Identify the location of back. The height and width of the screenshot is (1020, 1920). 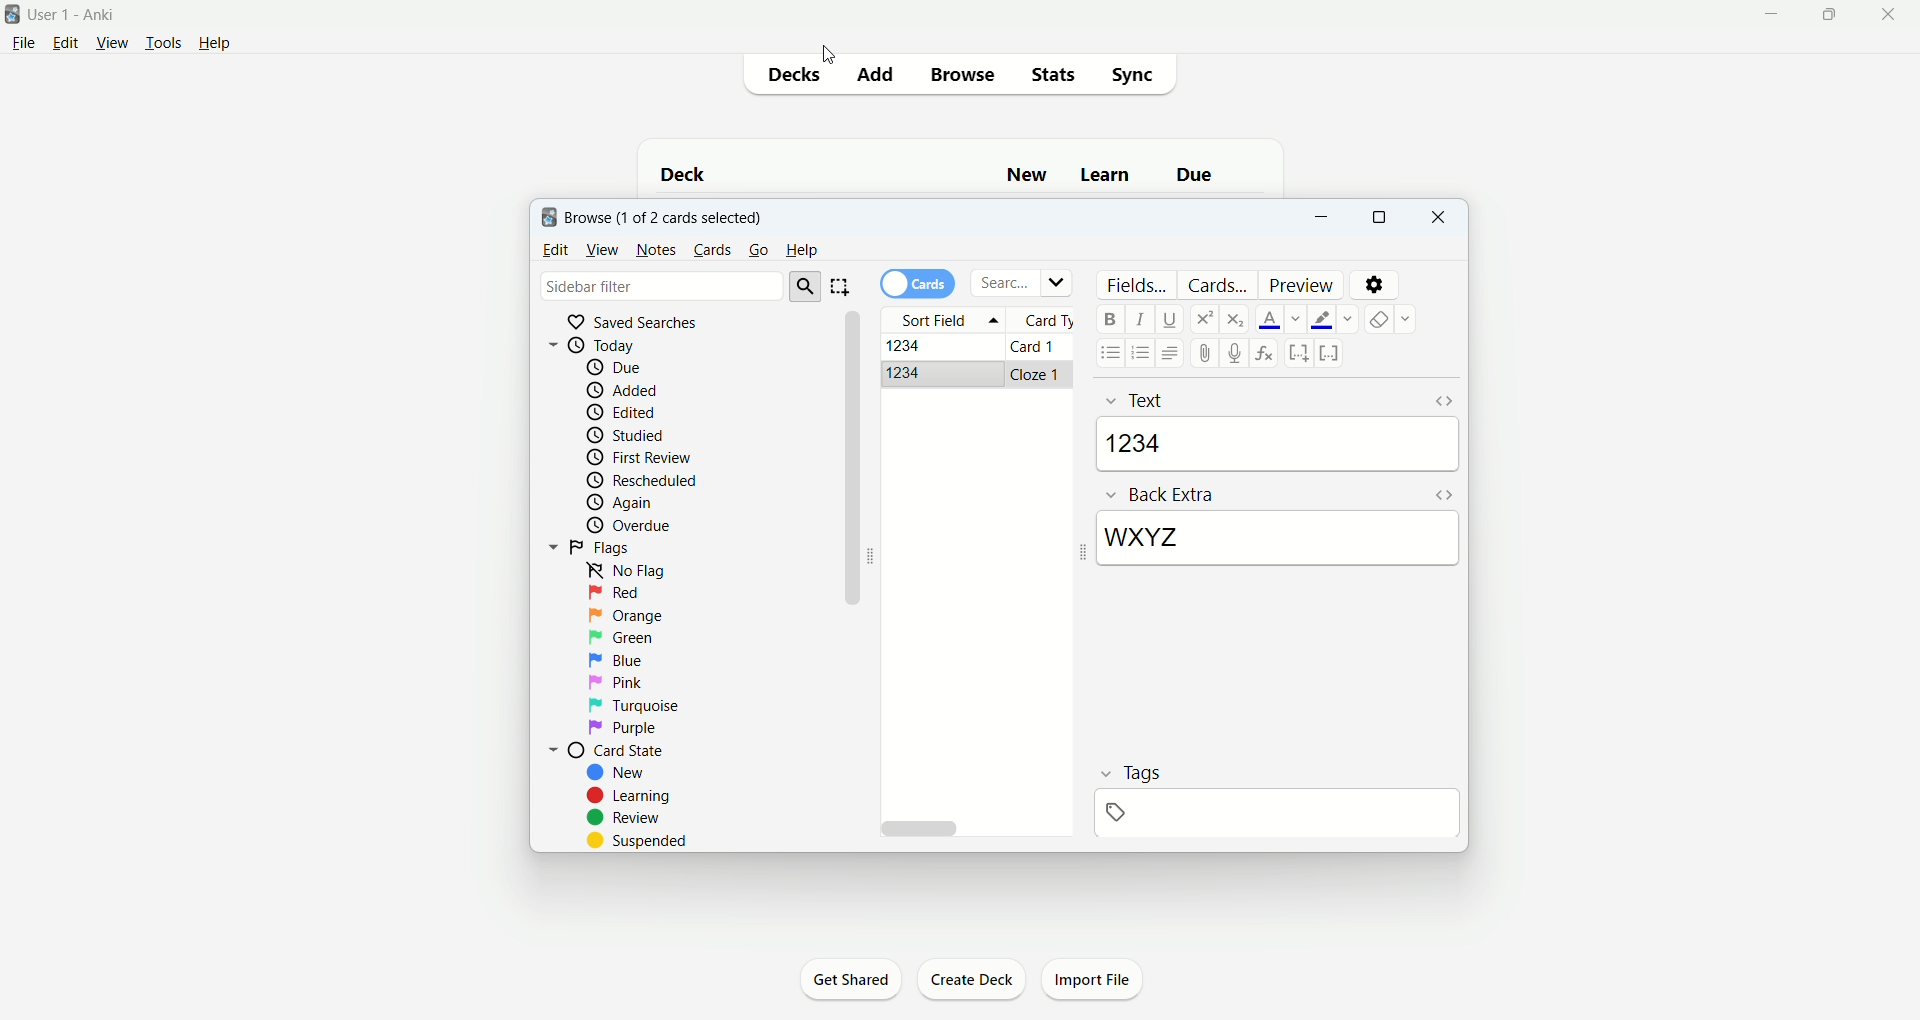
(1159, 495).